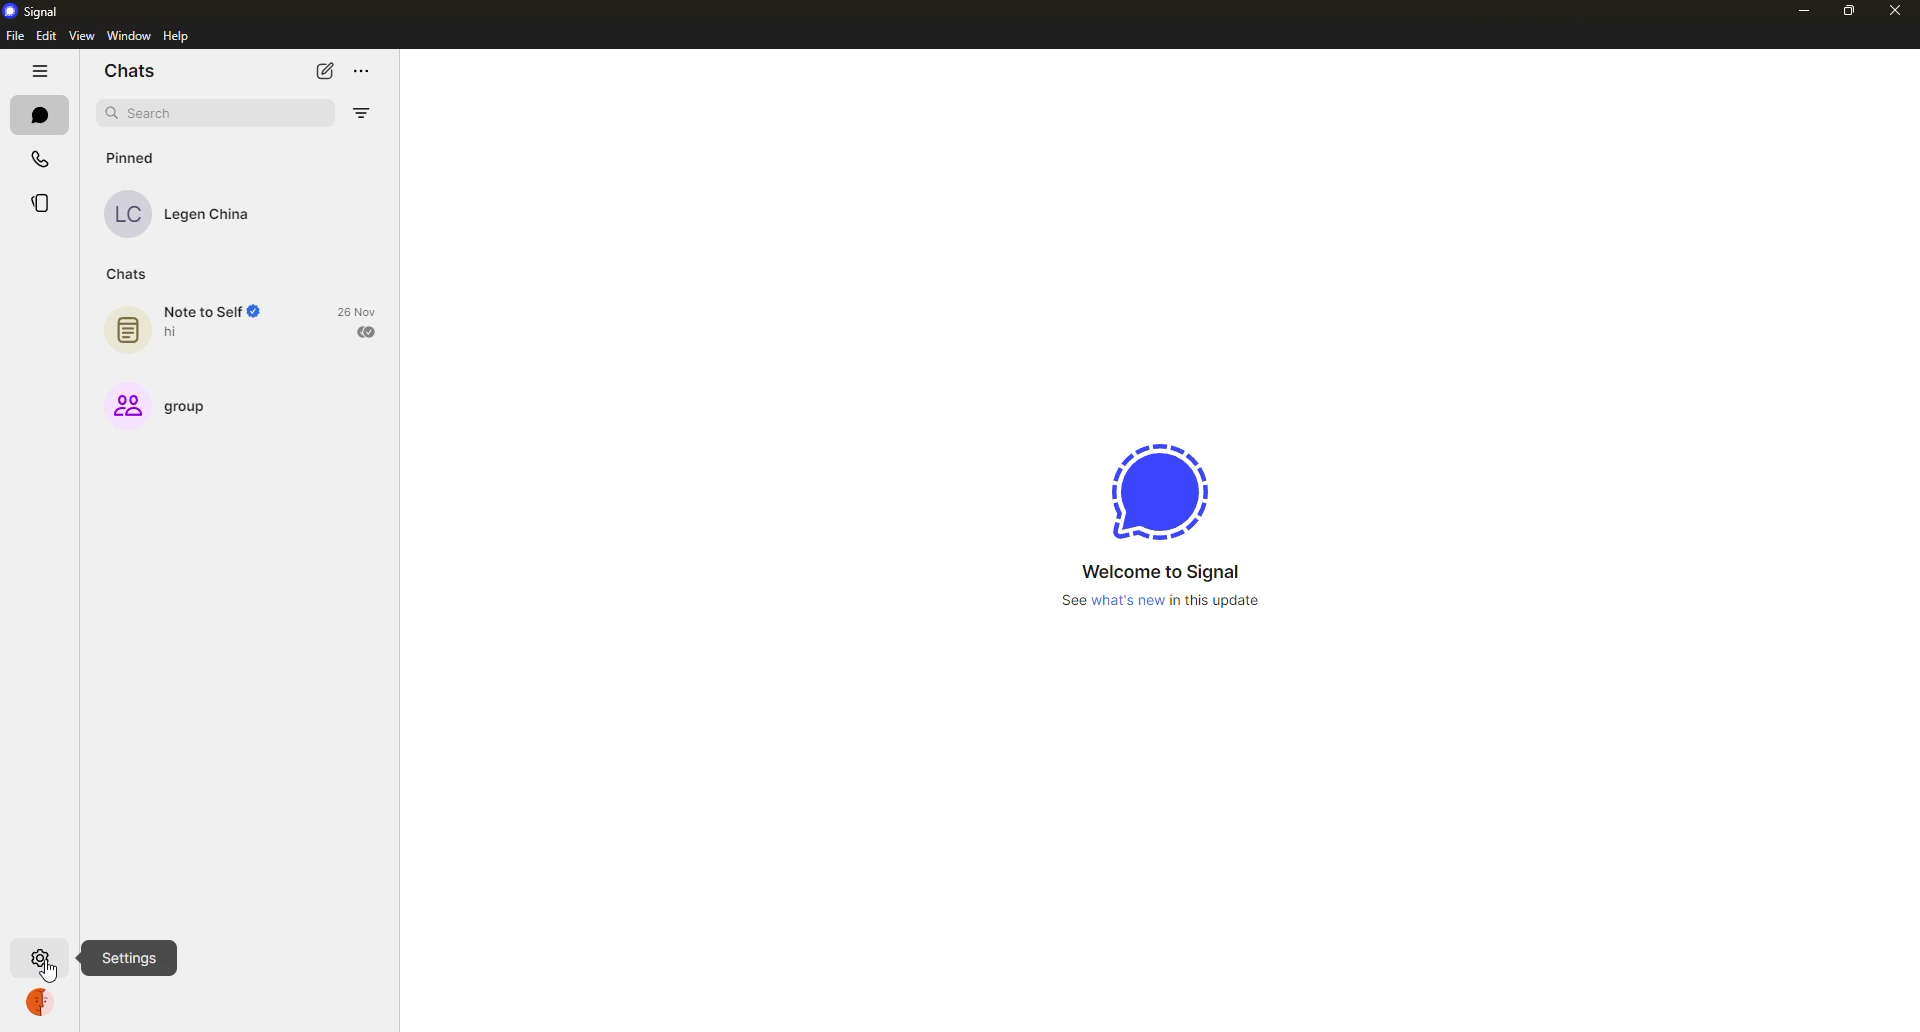 This screenshot has width=1920, height=1032. Describe the element at coordinates (1894, 8) in the screenshot. I see `close` at that location.